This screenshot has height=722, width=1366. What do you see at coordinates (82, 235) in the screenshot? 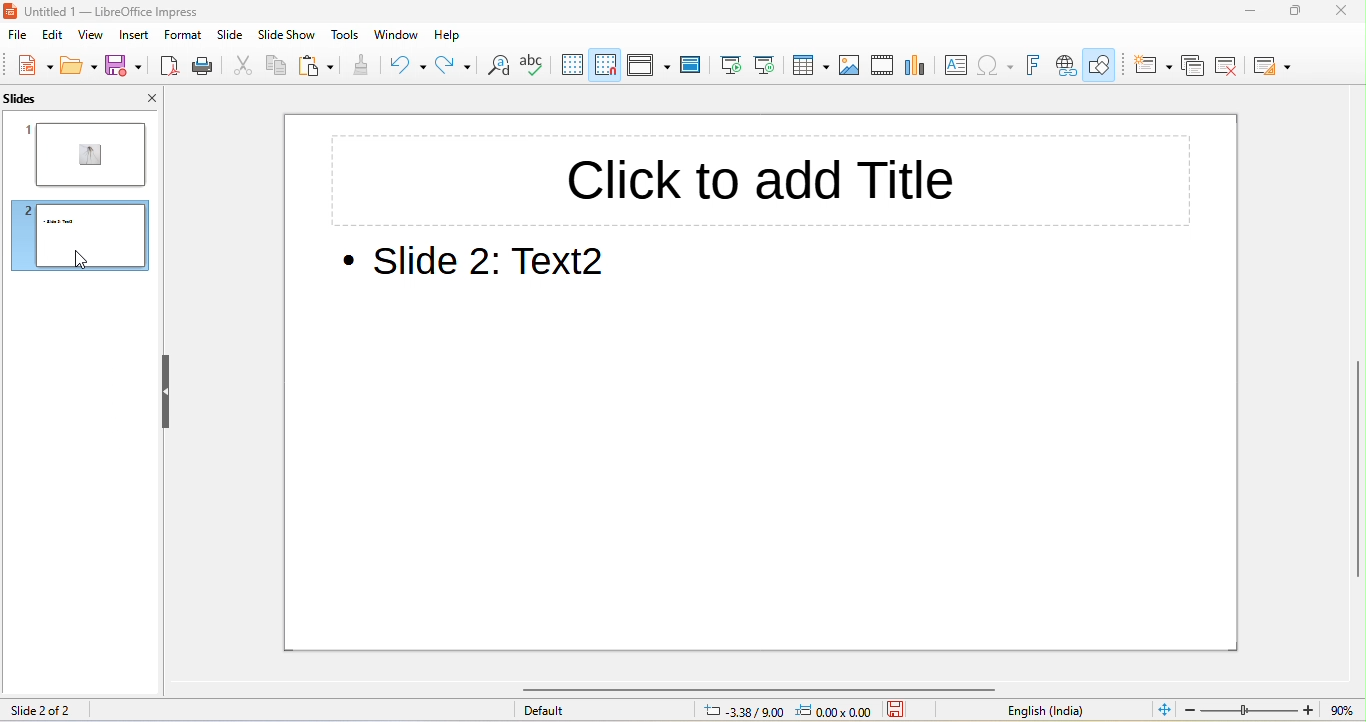
I see `slide 2` at bounding box center [82, 235].